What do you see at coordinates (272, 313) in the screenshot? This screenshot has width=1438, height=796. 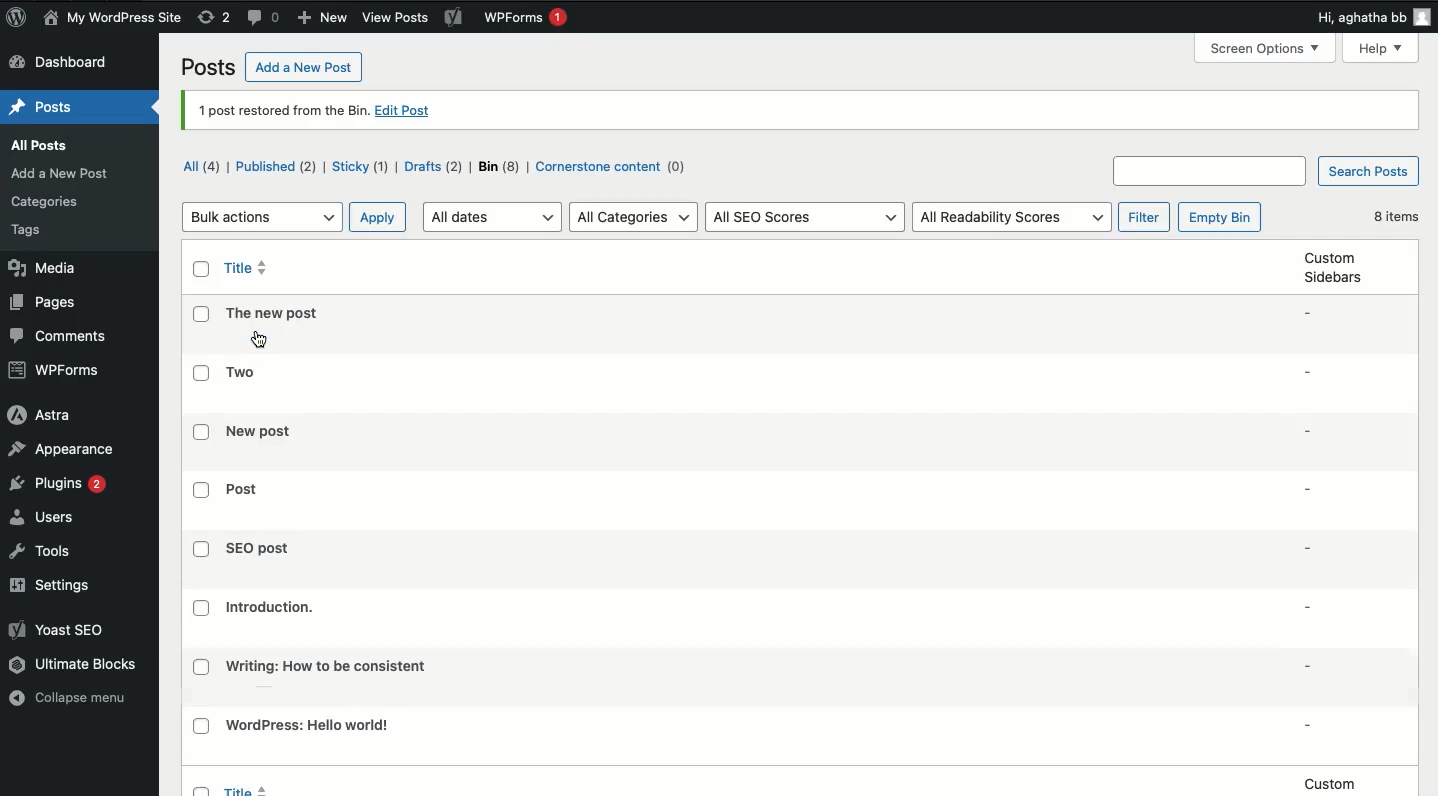 I see `Title` at bounding box center [272, 313].